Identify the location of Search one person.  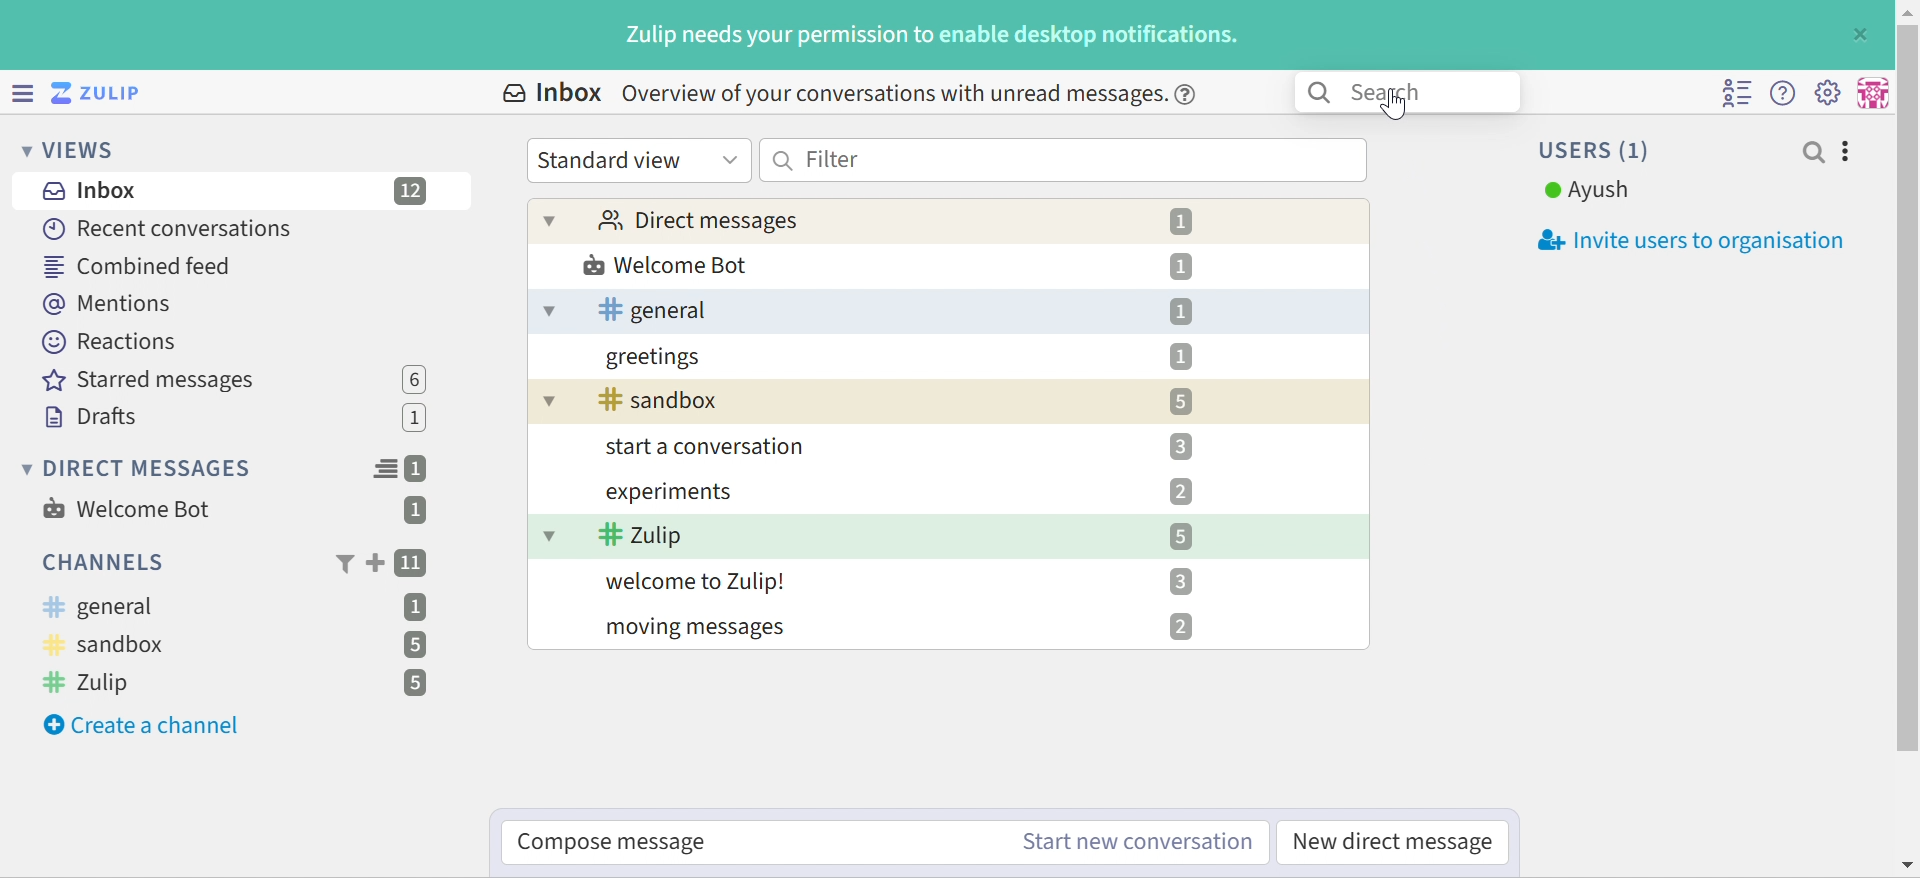
(1813, 152).